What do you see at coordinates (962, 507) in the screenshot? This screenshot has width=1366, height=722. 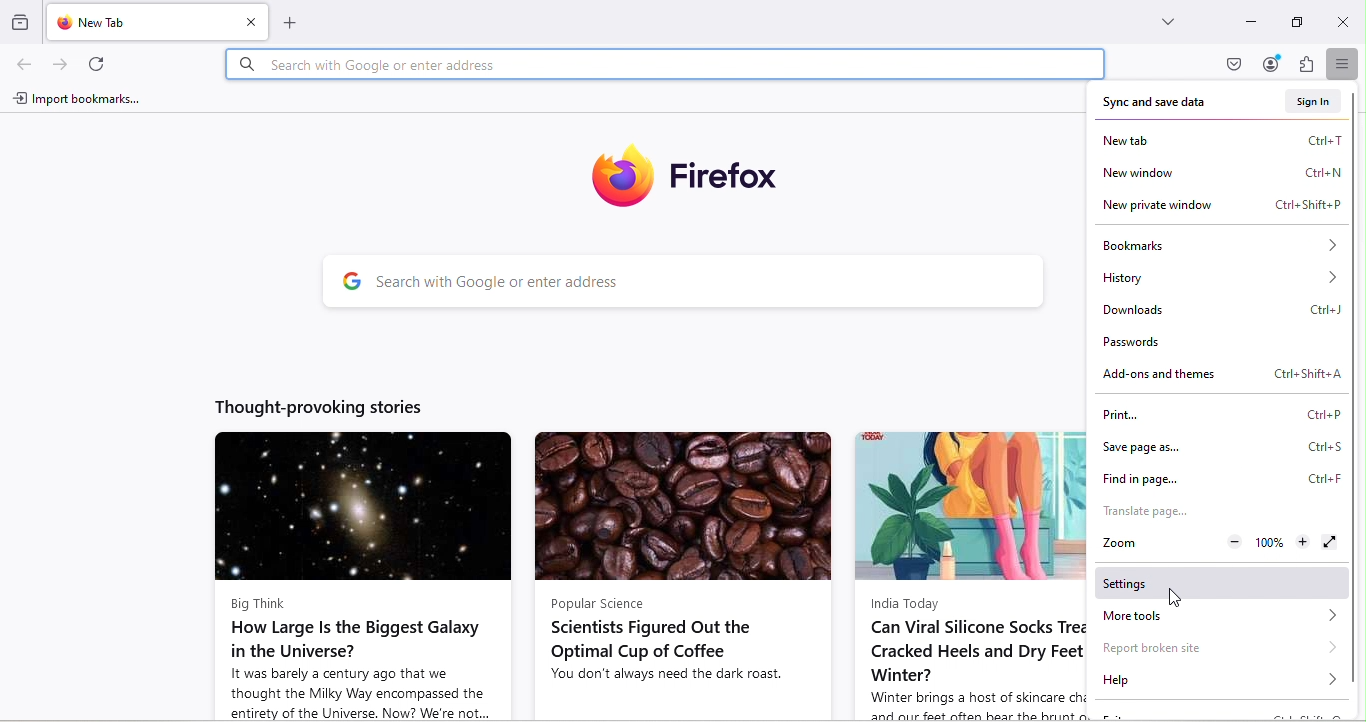 I see `Image` at bounding box center [962, 507].